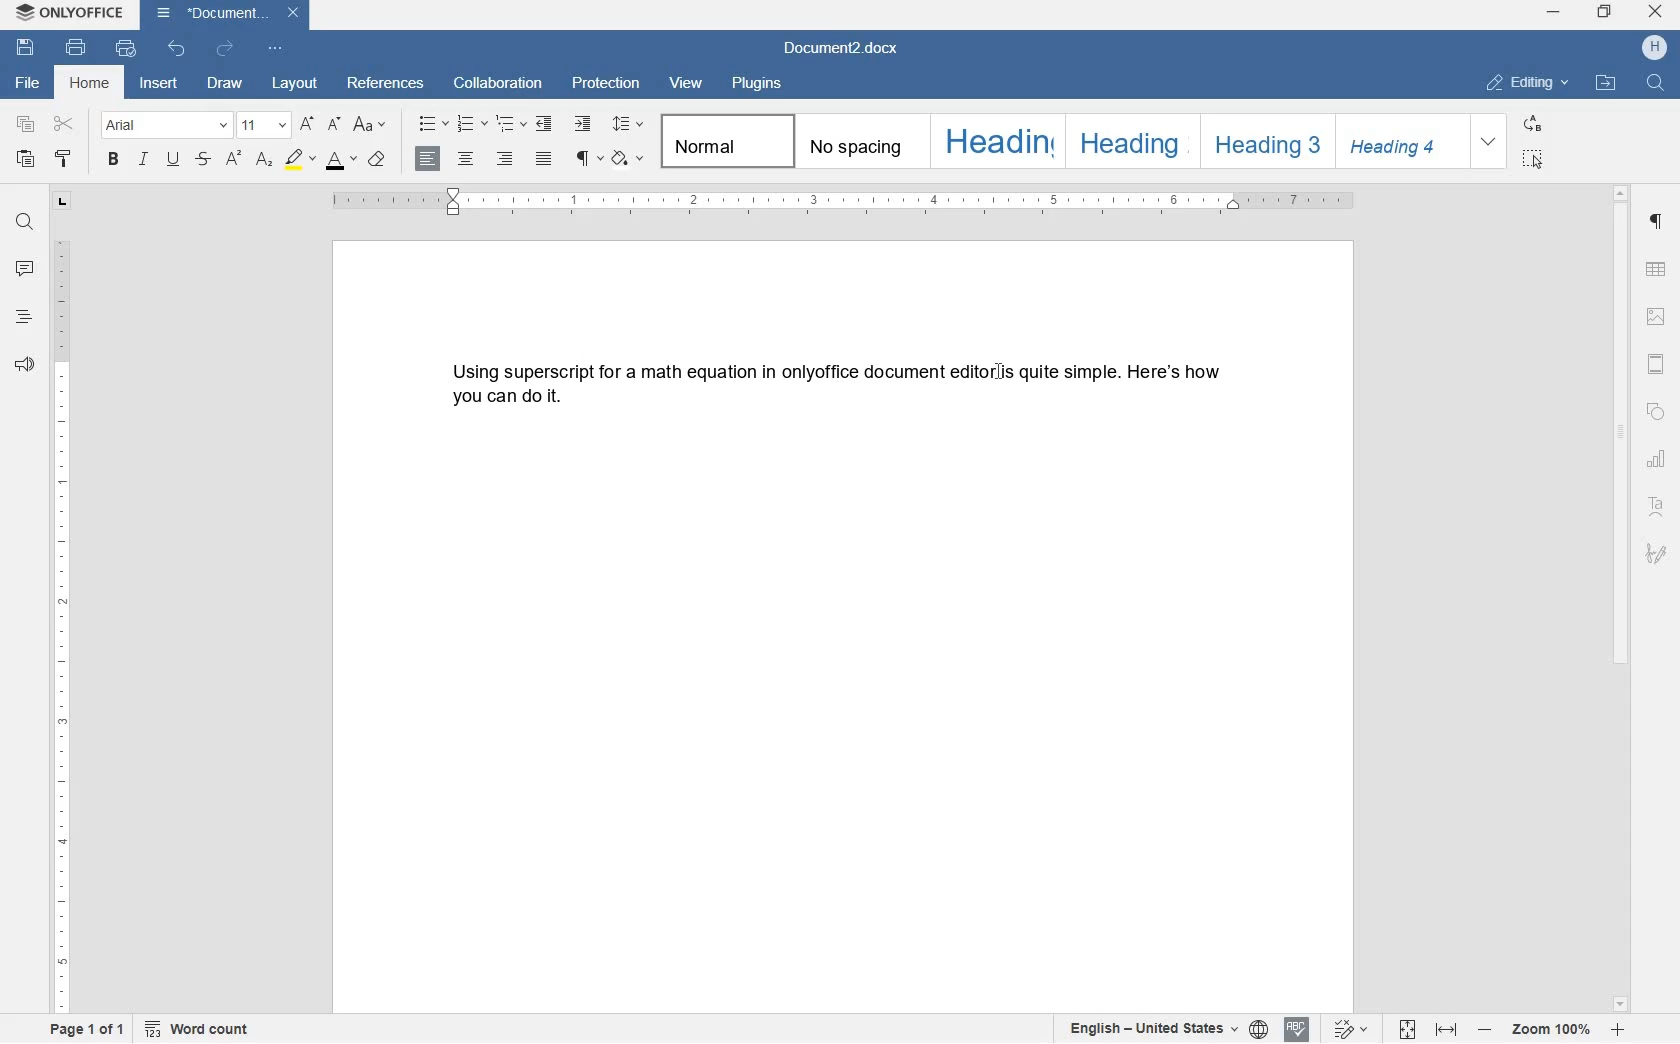 Image resolution: width=1680 pixels, height=1044 pixels. Describe the element at coordinates (62, 203) in the screenshot. I see `tab` at that location.